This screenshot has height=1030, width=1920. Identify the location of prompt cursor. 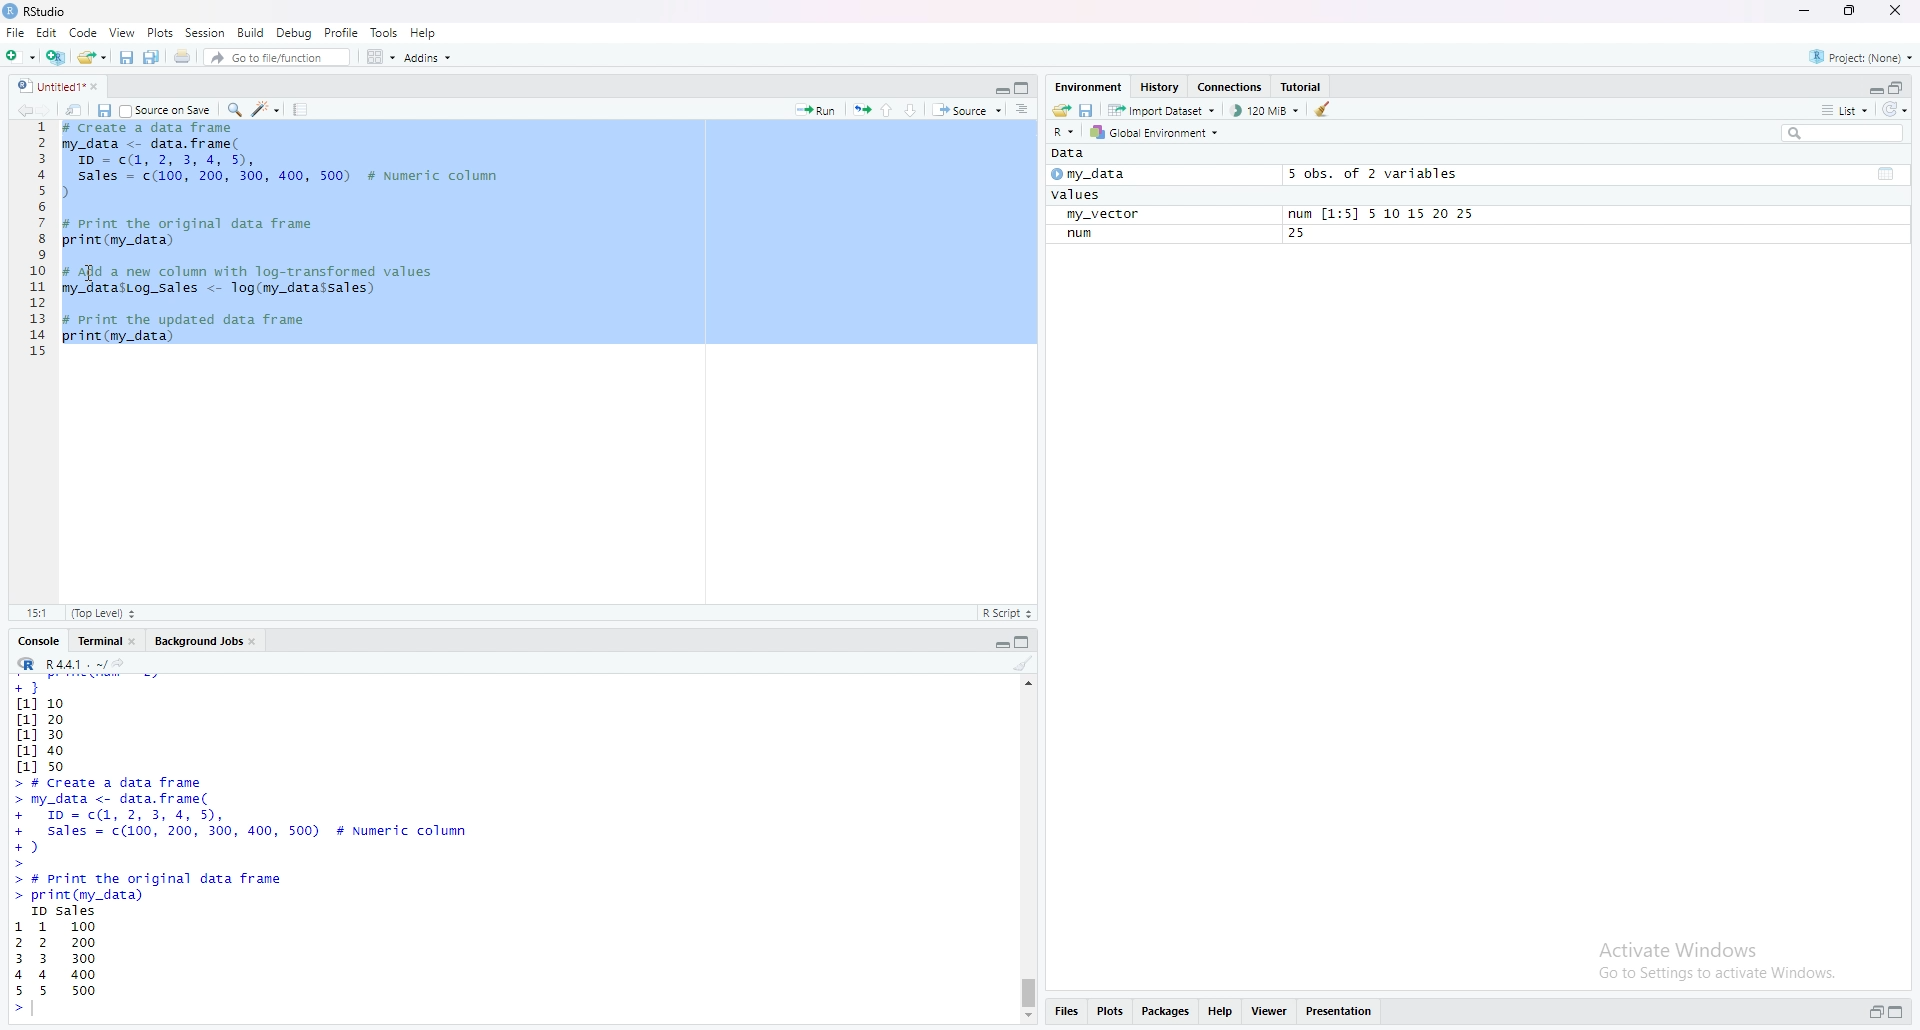
(13, 1015).